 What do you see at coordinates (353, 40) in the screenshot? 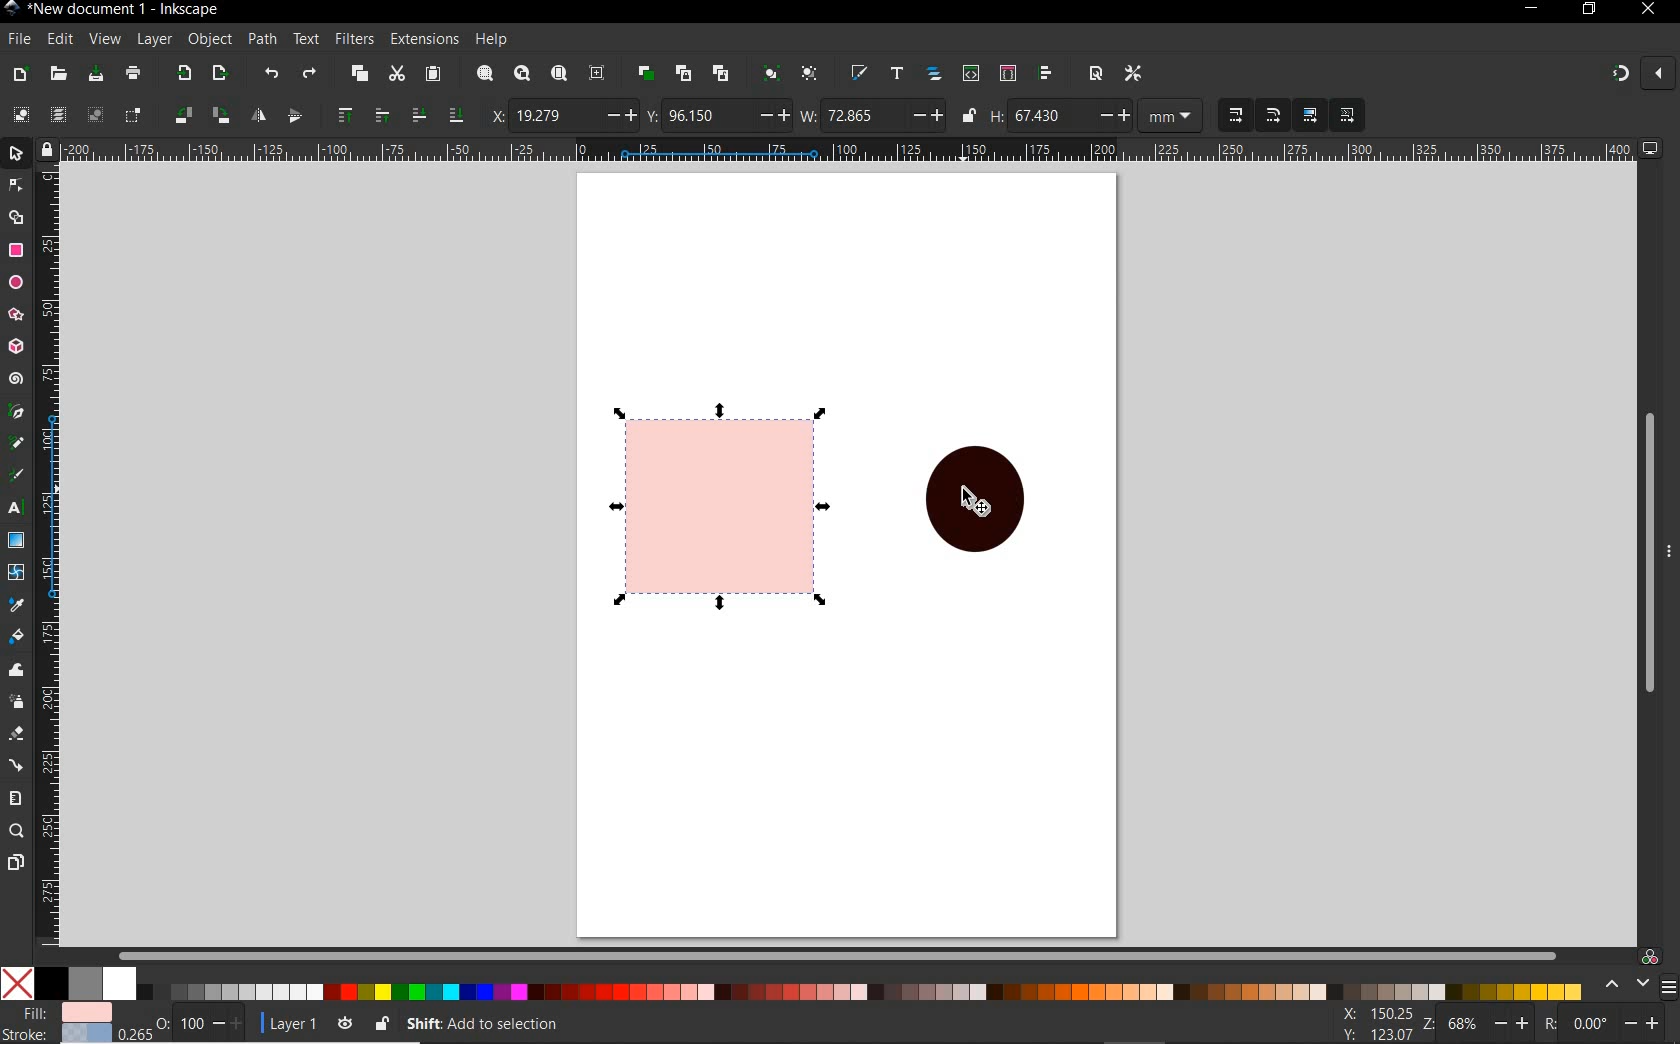
I see `filters` at bounding box center [353, 40].